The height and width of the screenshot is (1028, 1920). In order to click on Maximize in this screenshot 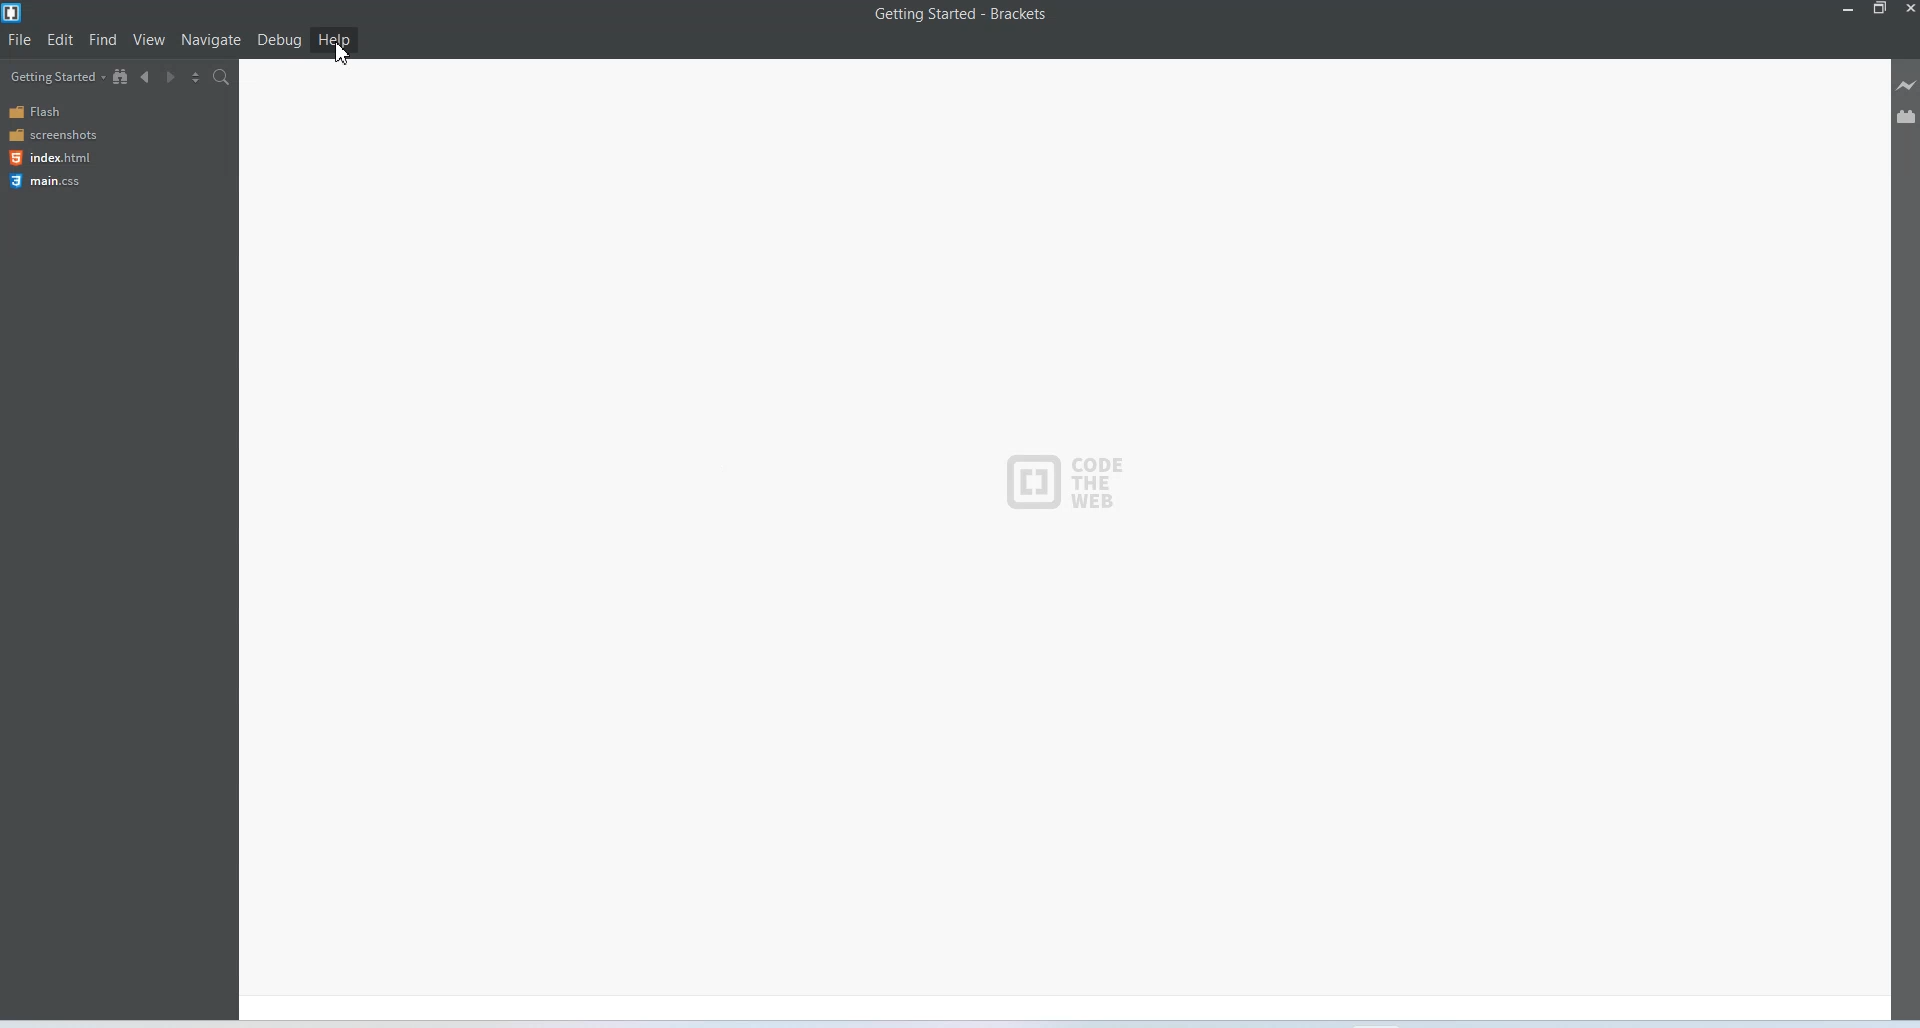, I will do `click(1881, 9)`.